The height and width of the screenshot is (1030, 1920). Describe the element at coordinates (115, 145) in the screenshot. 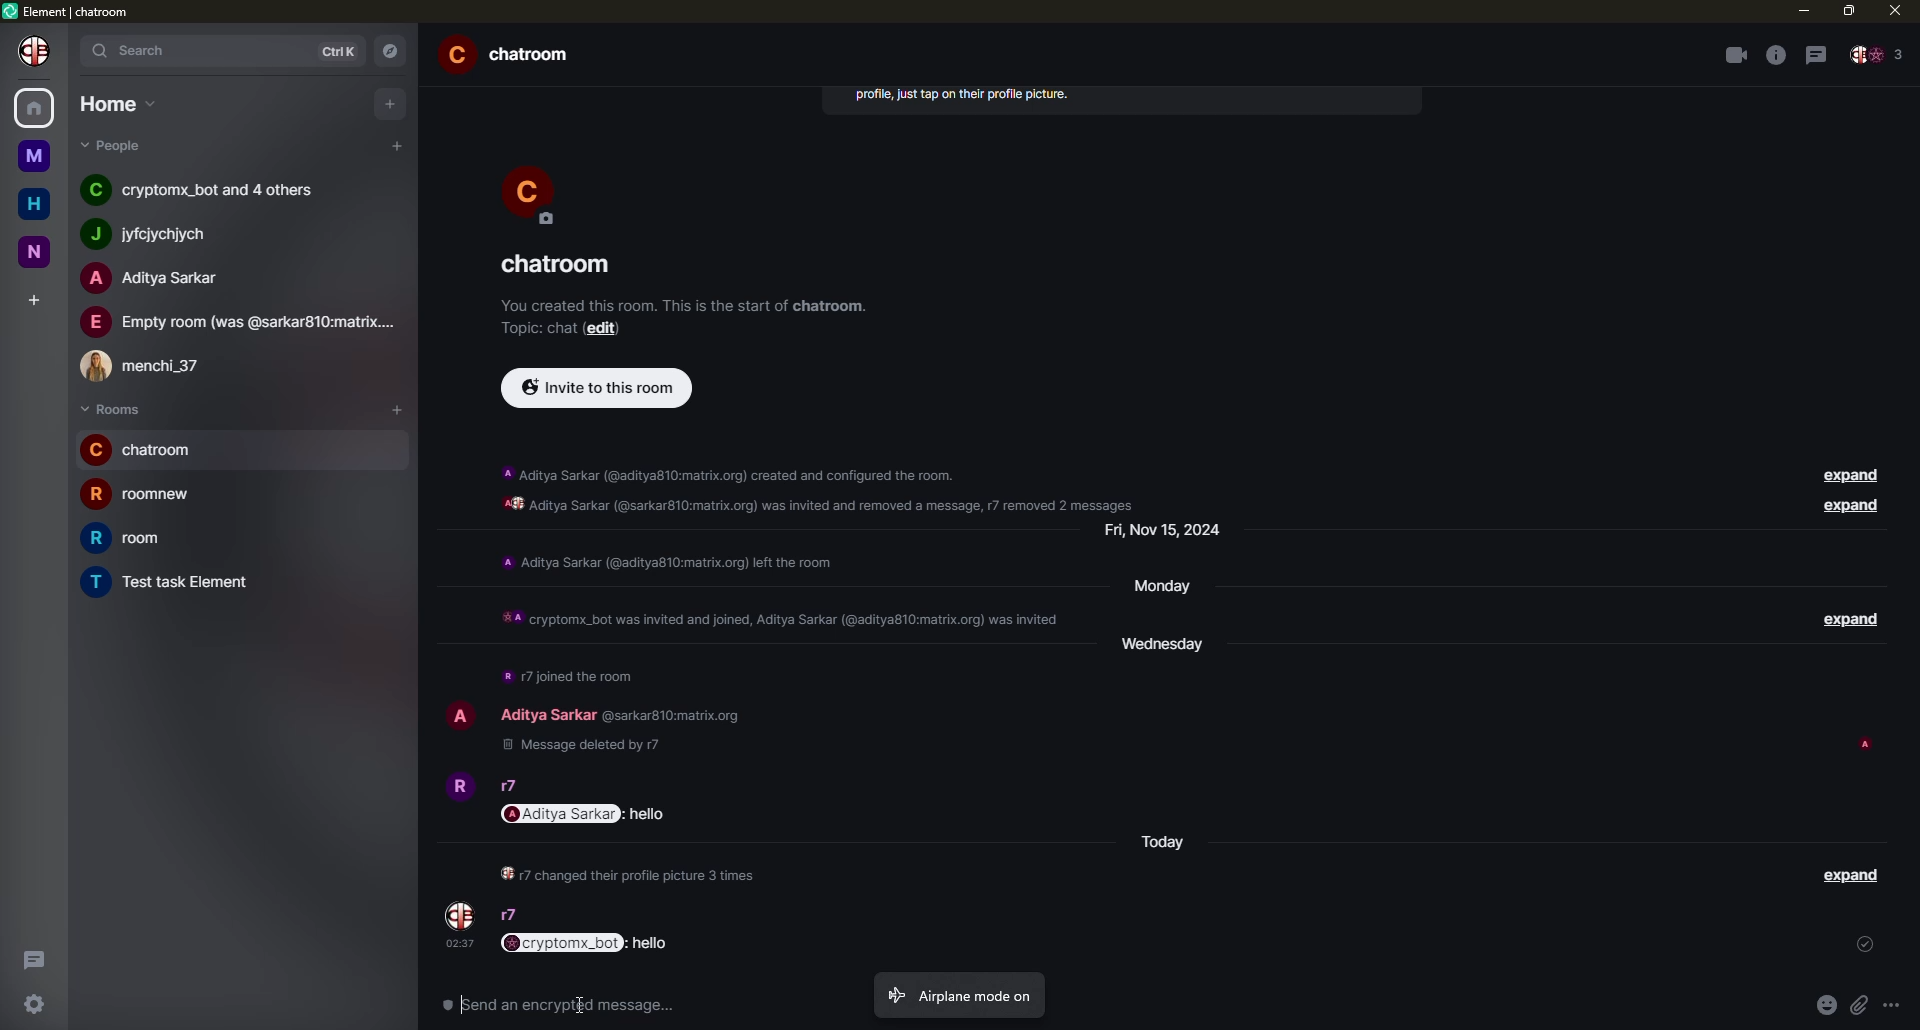

I see `people` at that location.